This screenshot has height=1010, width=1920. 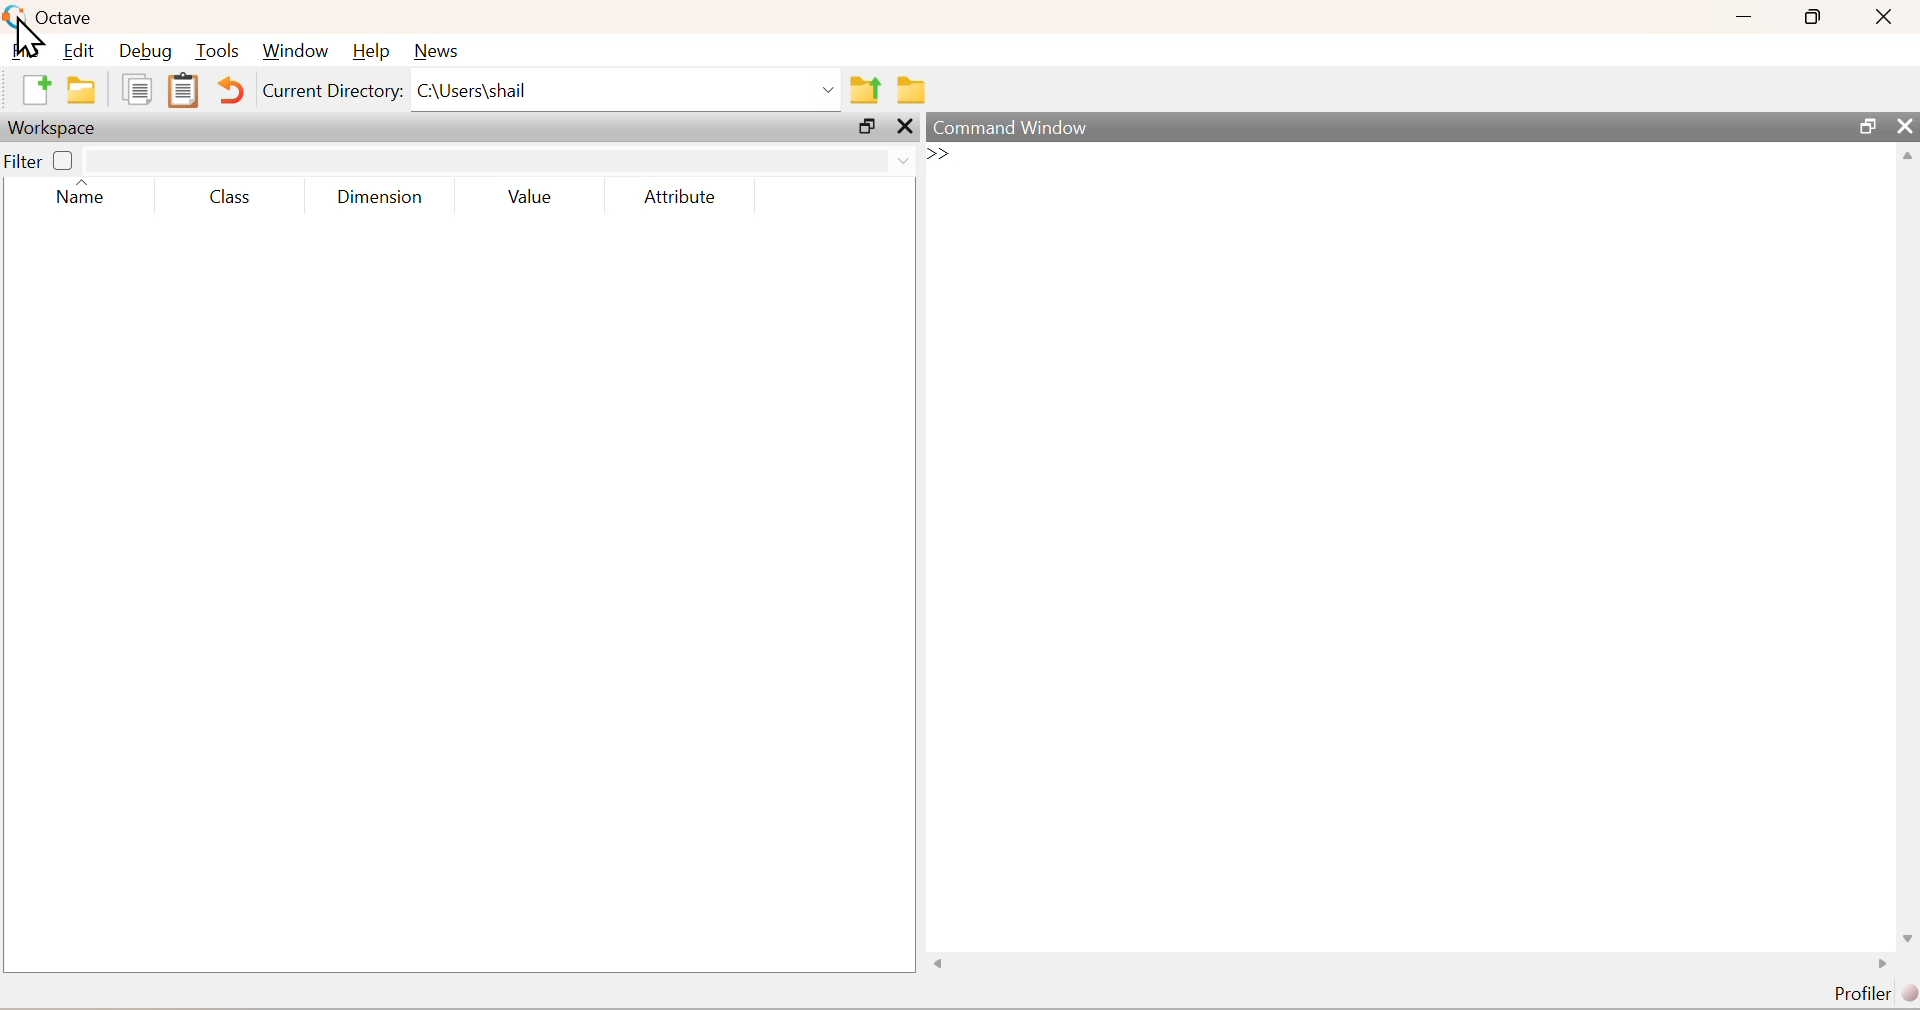 I want to click on folder, so click(x=81, y=89).